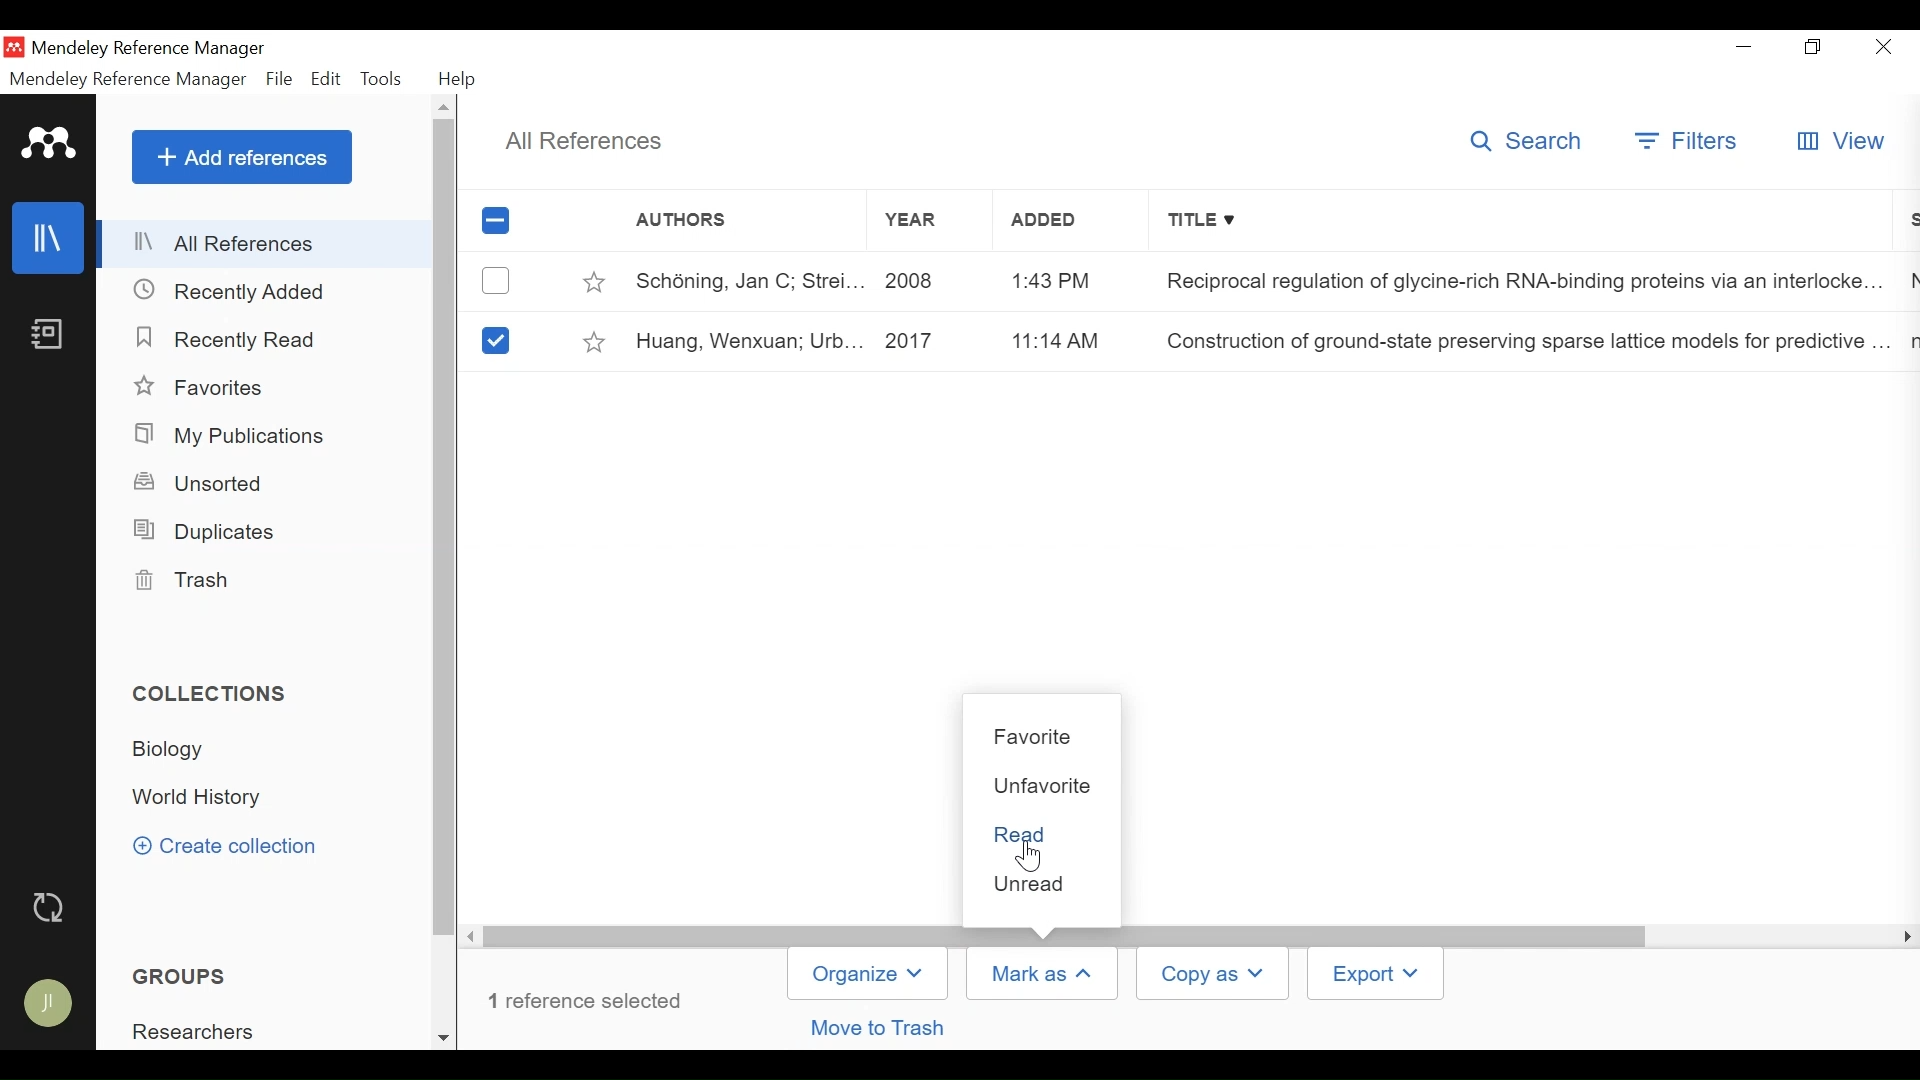 The width and height of the screenshot is (1920, 1080). I want to click on Scroll Down, so click(446, 1036).